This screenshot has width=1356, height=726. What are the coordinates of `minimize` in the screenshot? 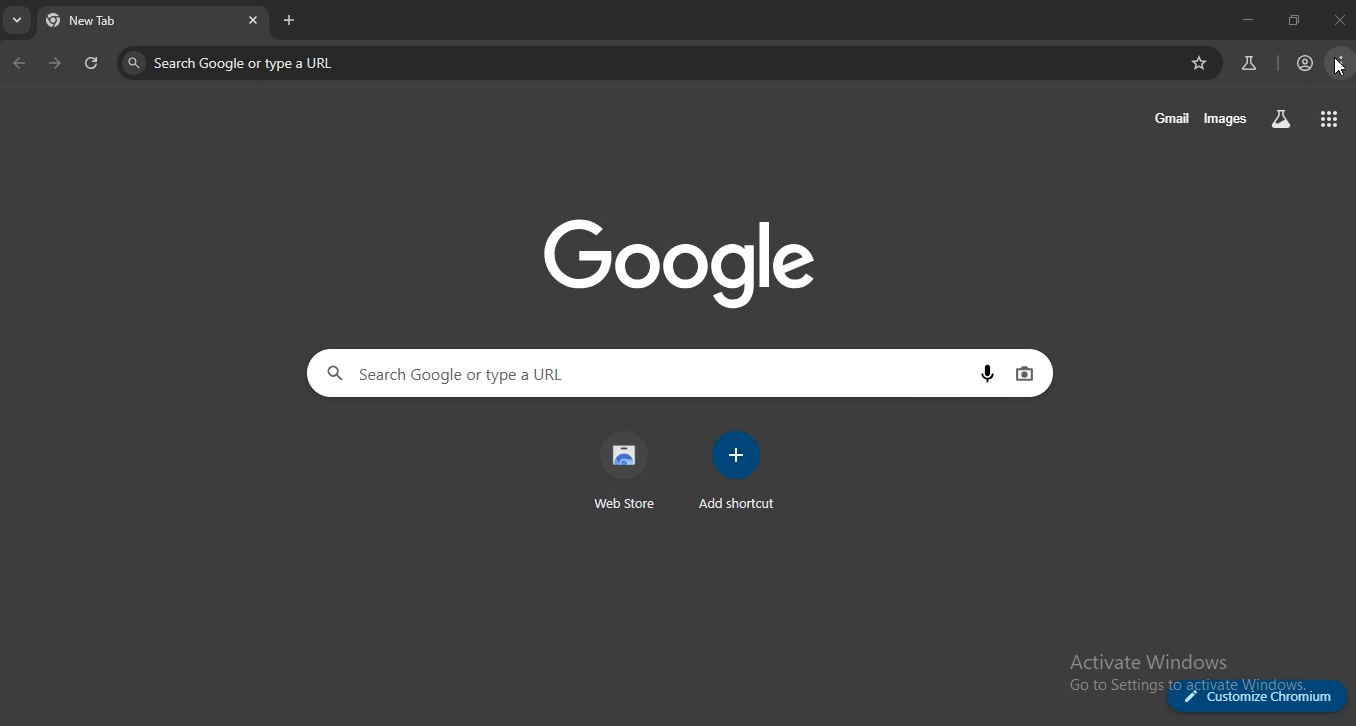 It's located at (1244, 18).